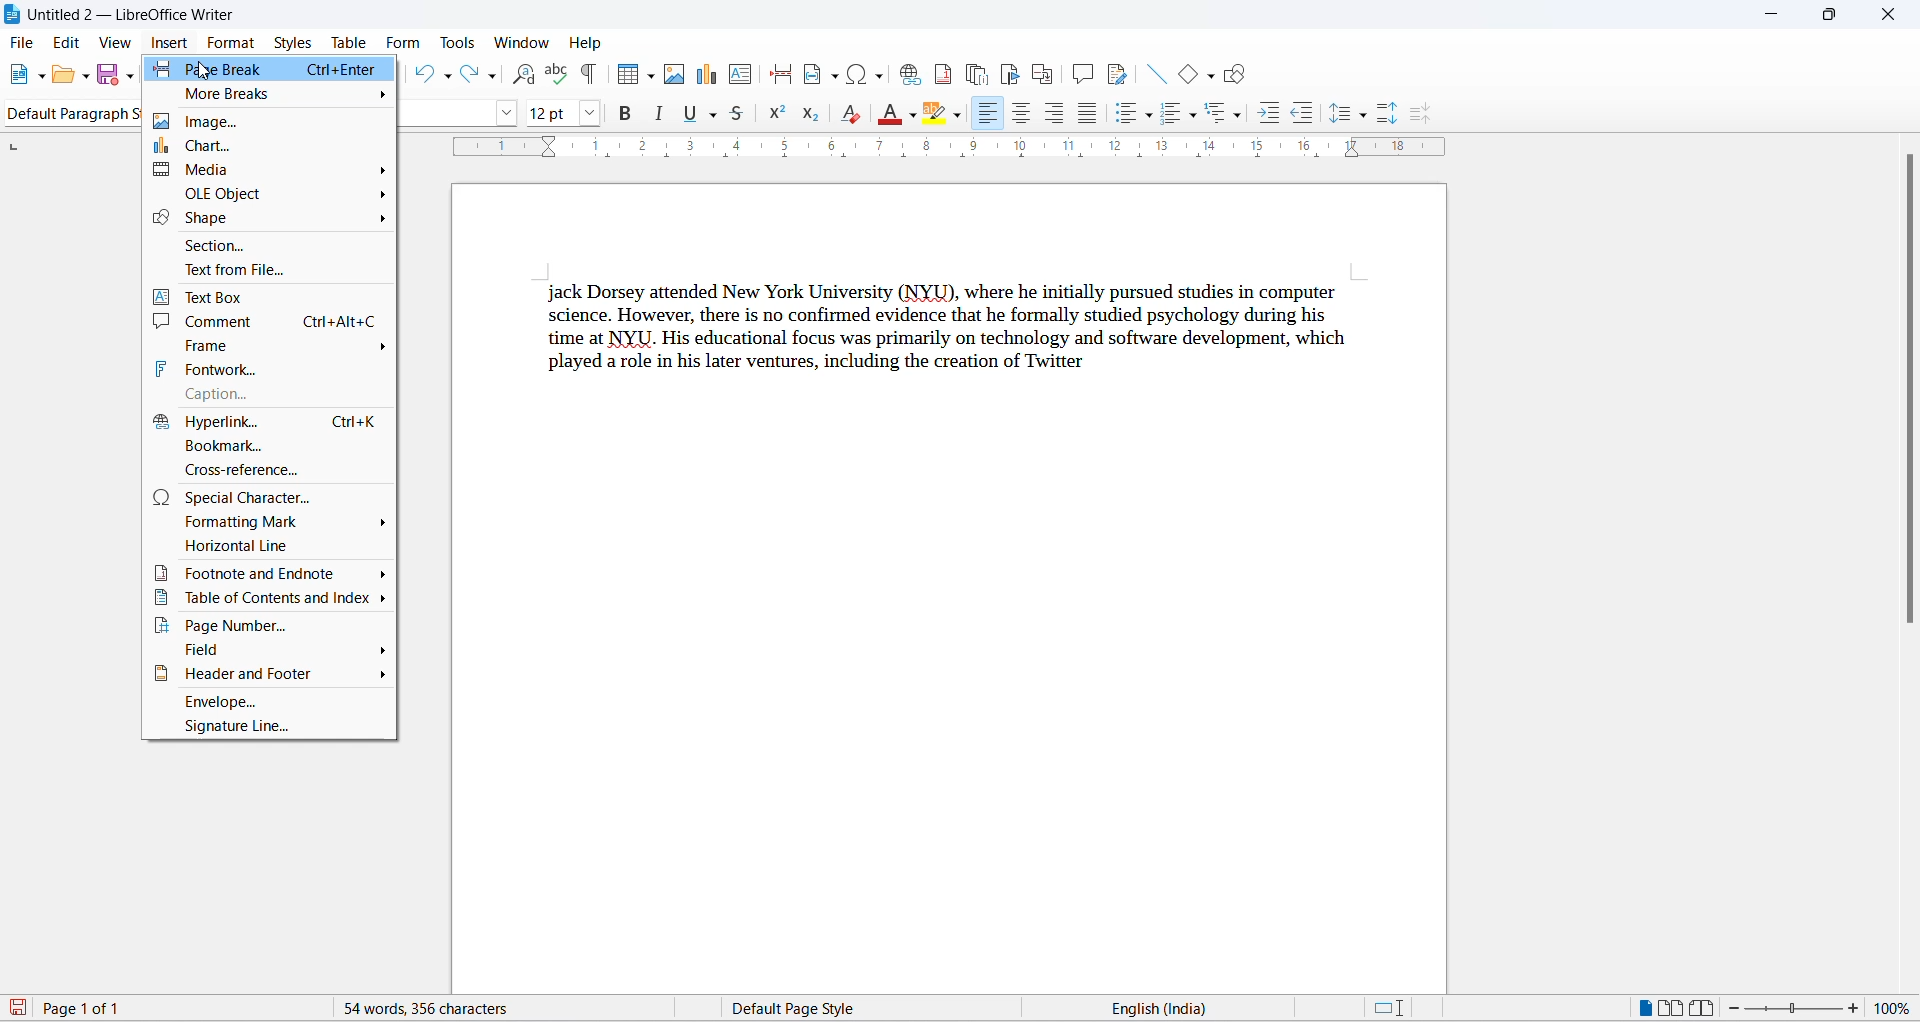 Image resolution: width=1920 pixels, height=1022 pixels. What do you see at coordinates (68, 43) in the screenshot?
I see `edit` at bounding box center [68, 43].